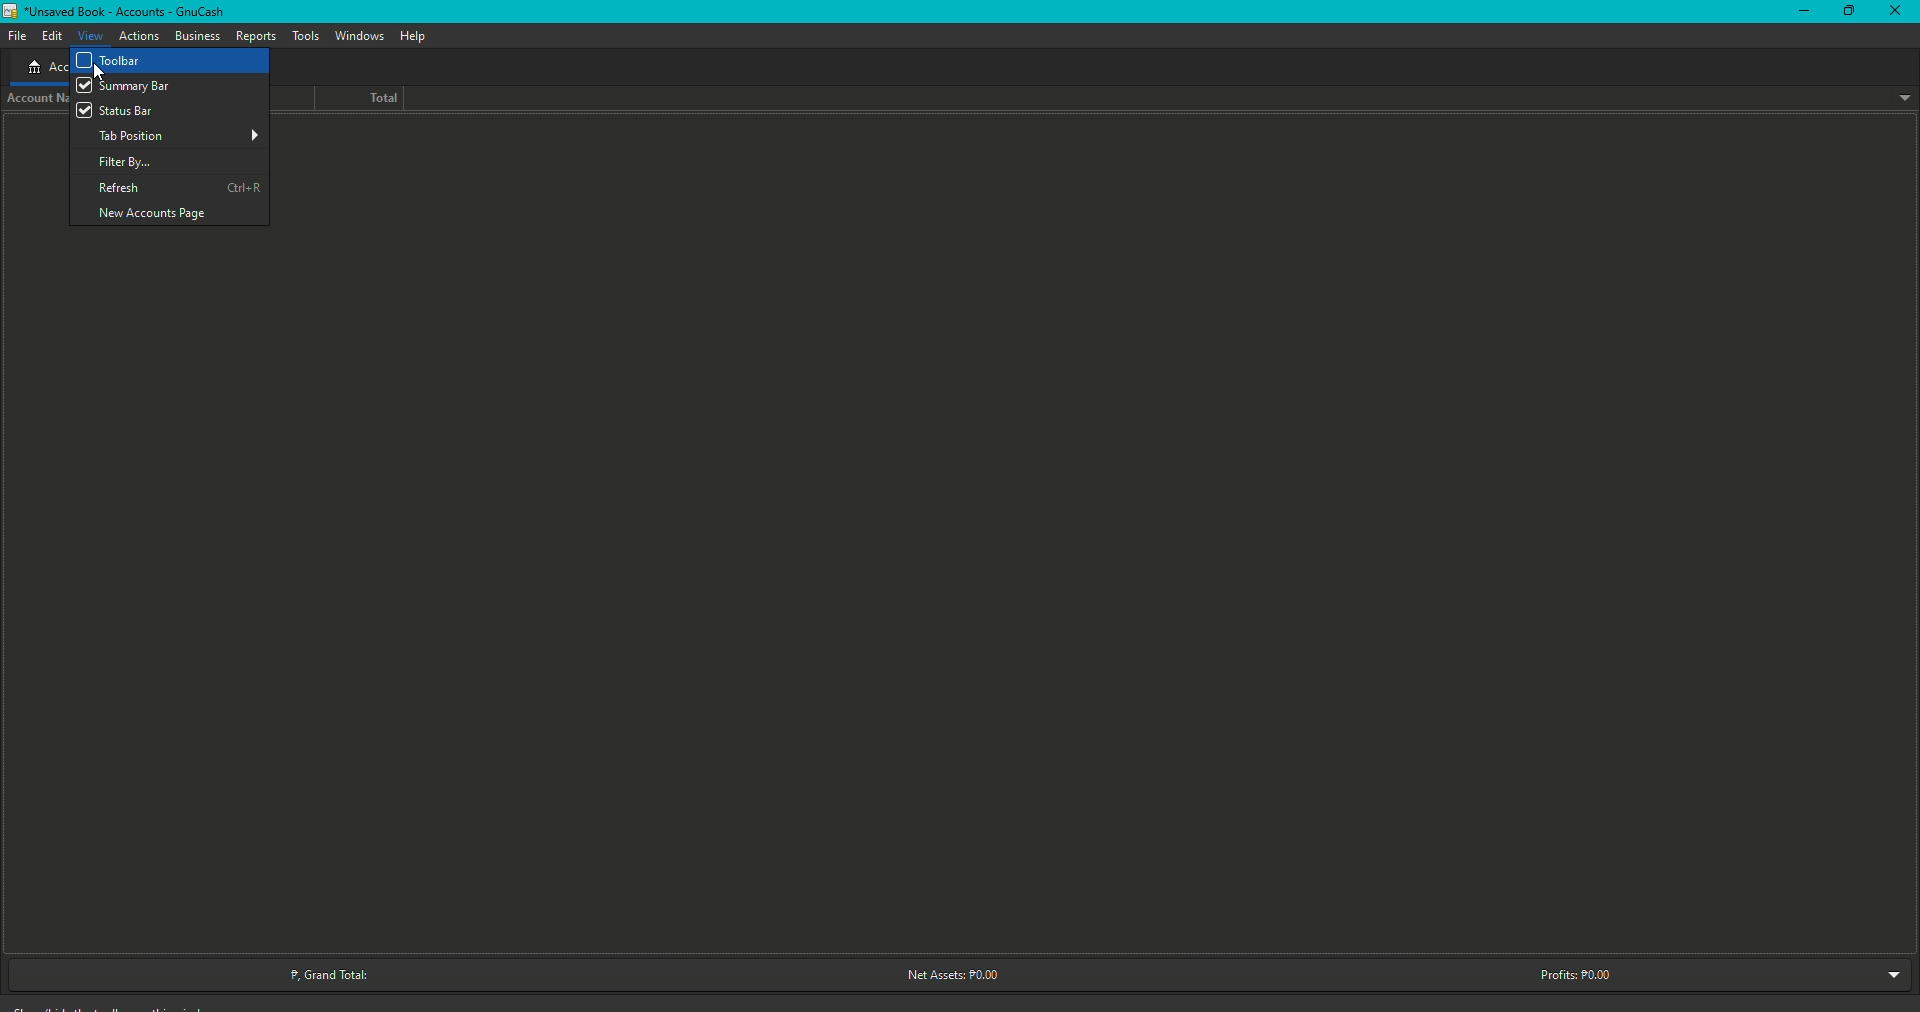  Describe the element at coordinates (1902, 98) in the screenshot. I see `Drop down` at that location.